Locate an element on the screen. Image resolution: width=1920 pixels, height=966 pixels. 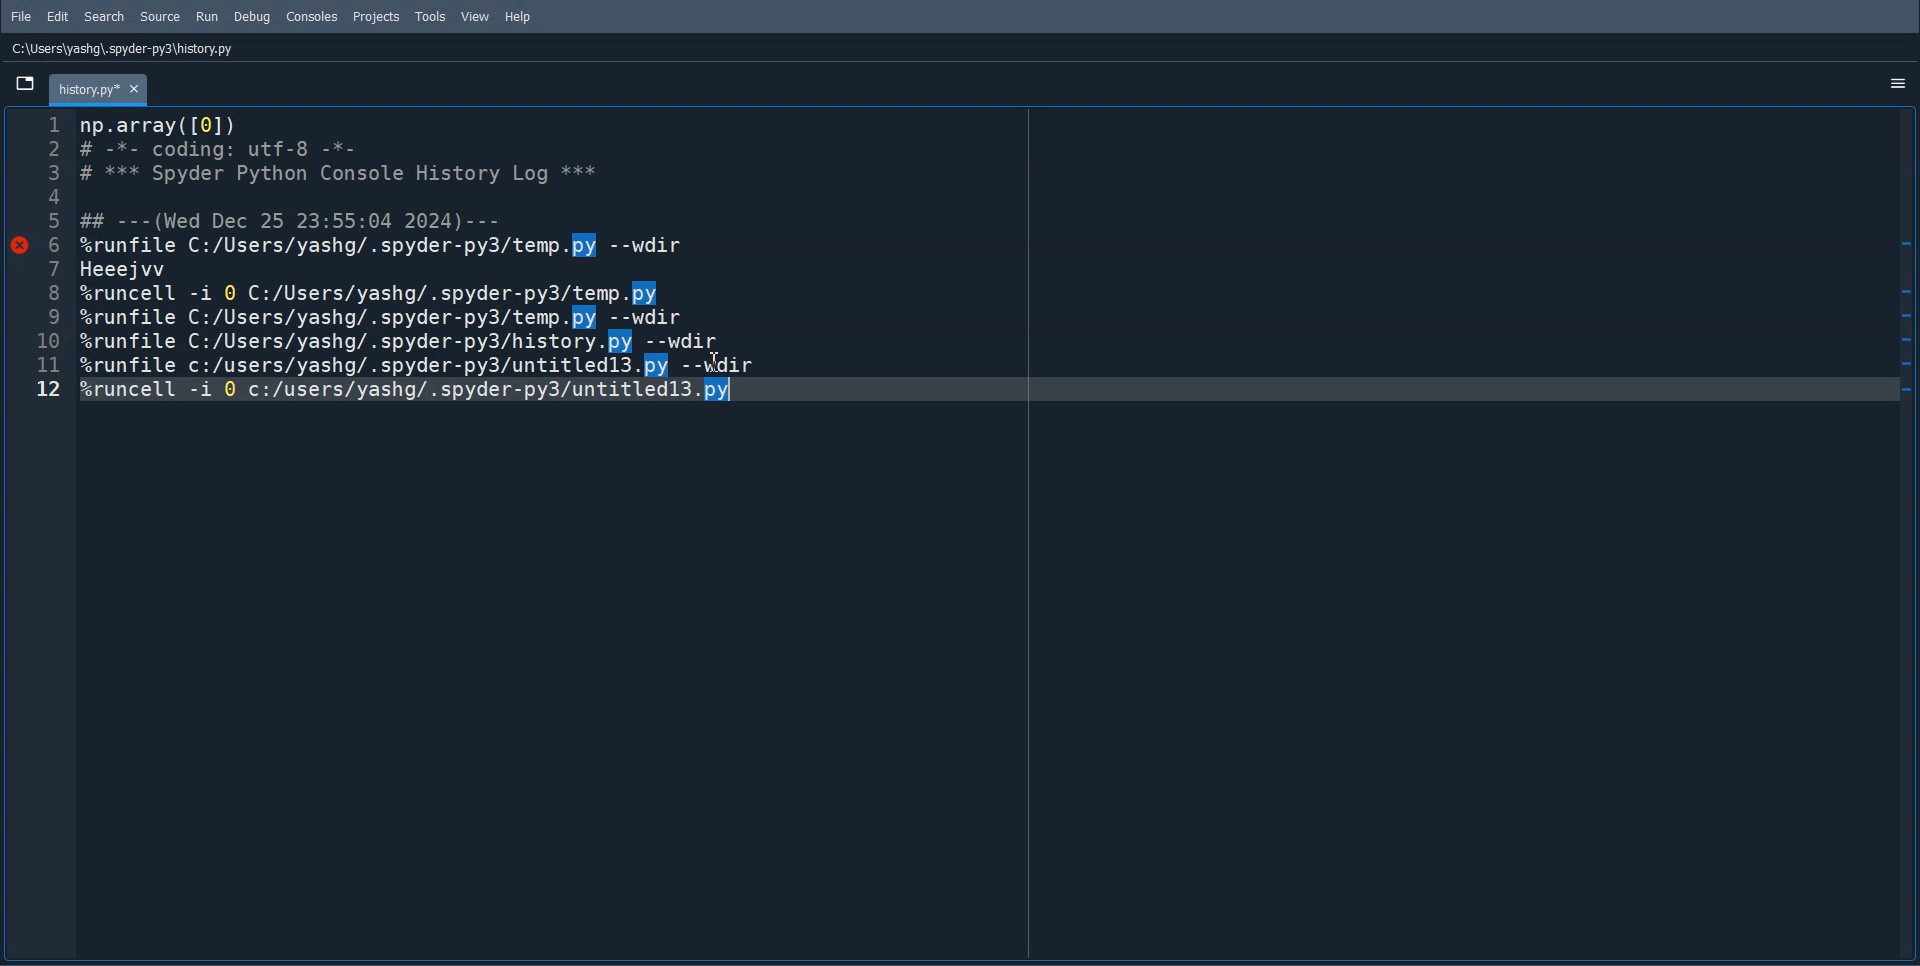
Run is located at coordinates (207, 17).